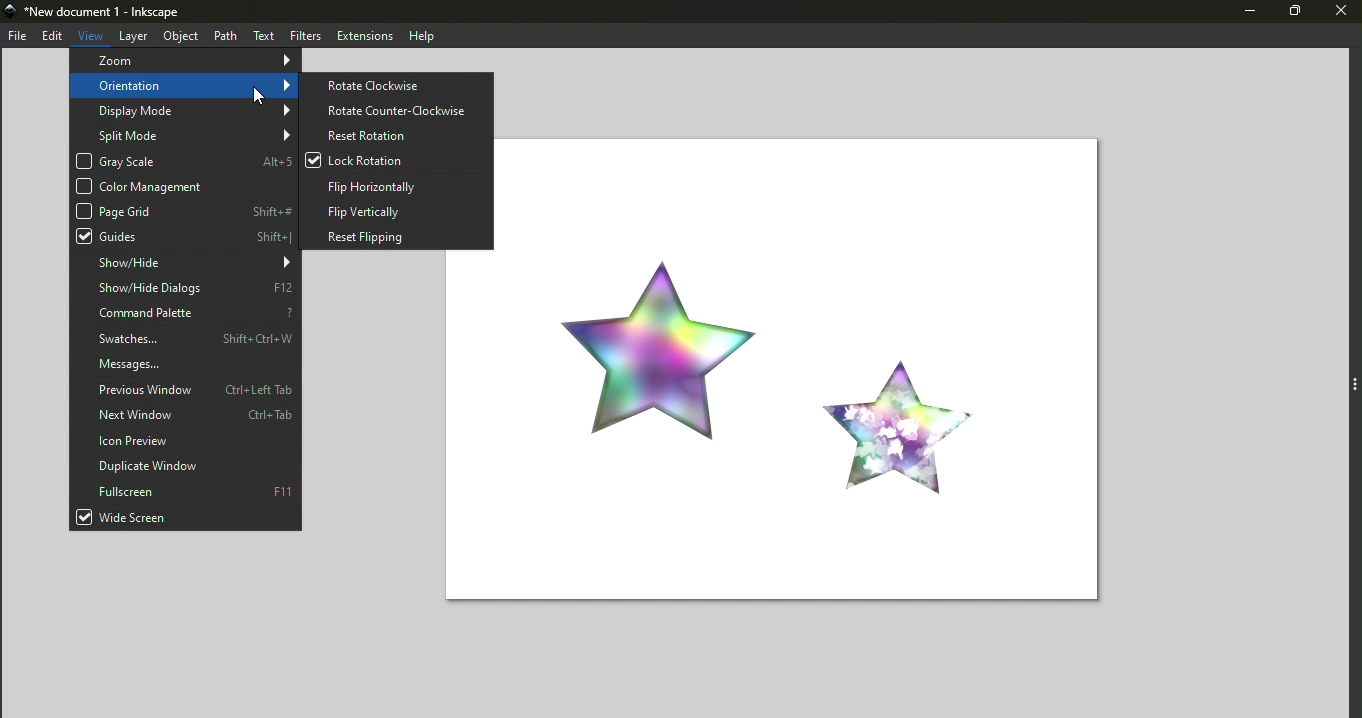  Describe the element at coordinates (185, 289) in the screenshot. I see `Show/hide dialogs` at that location.